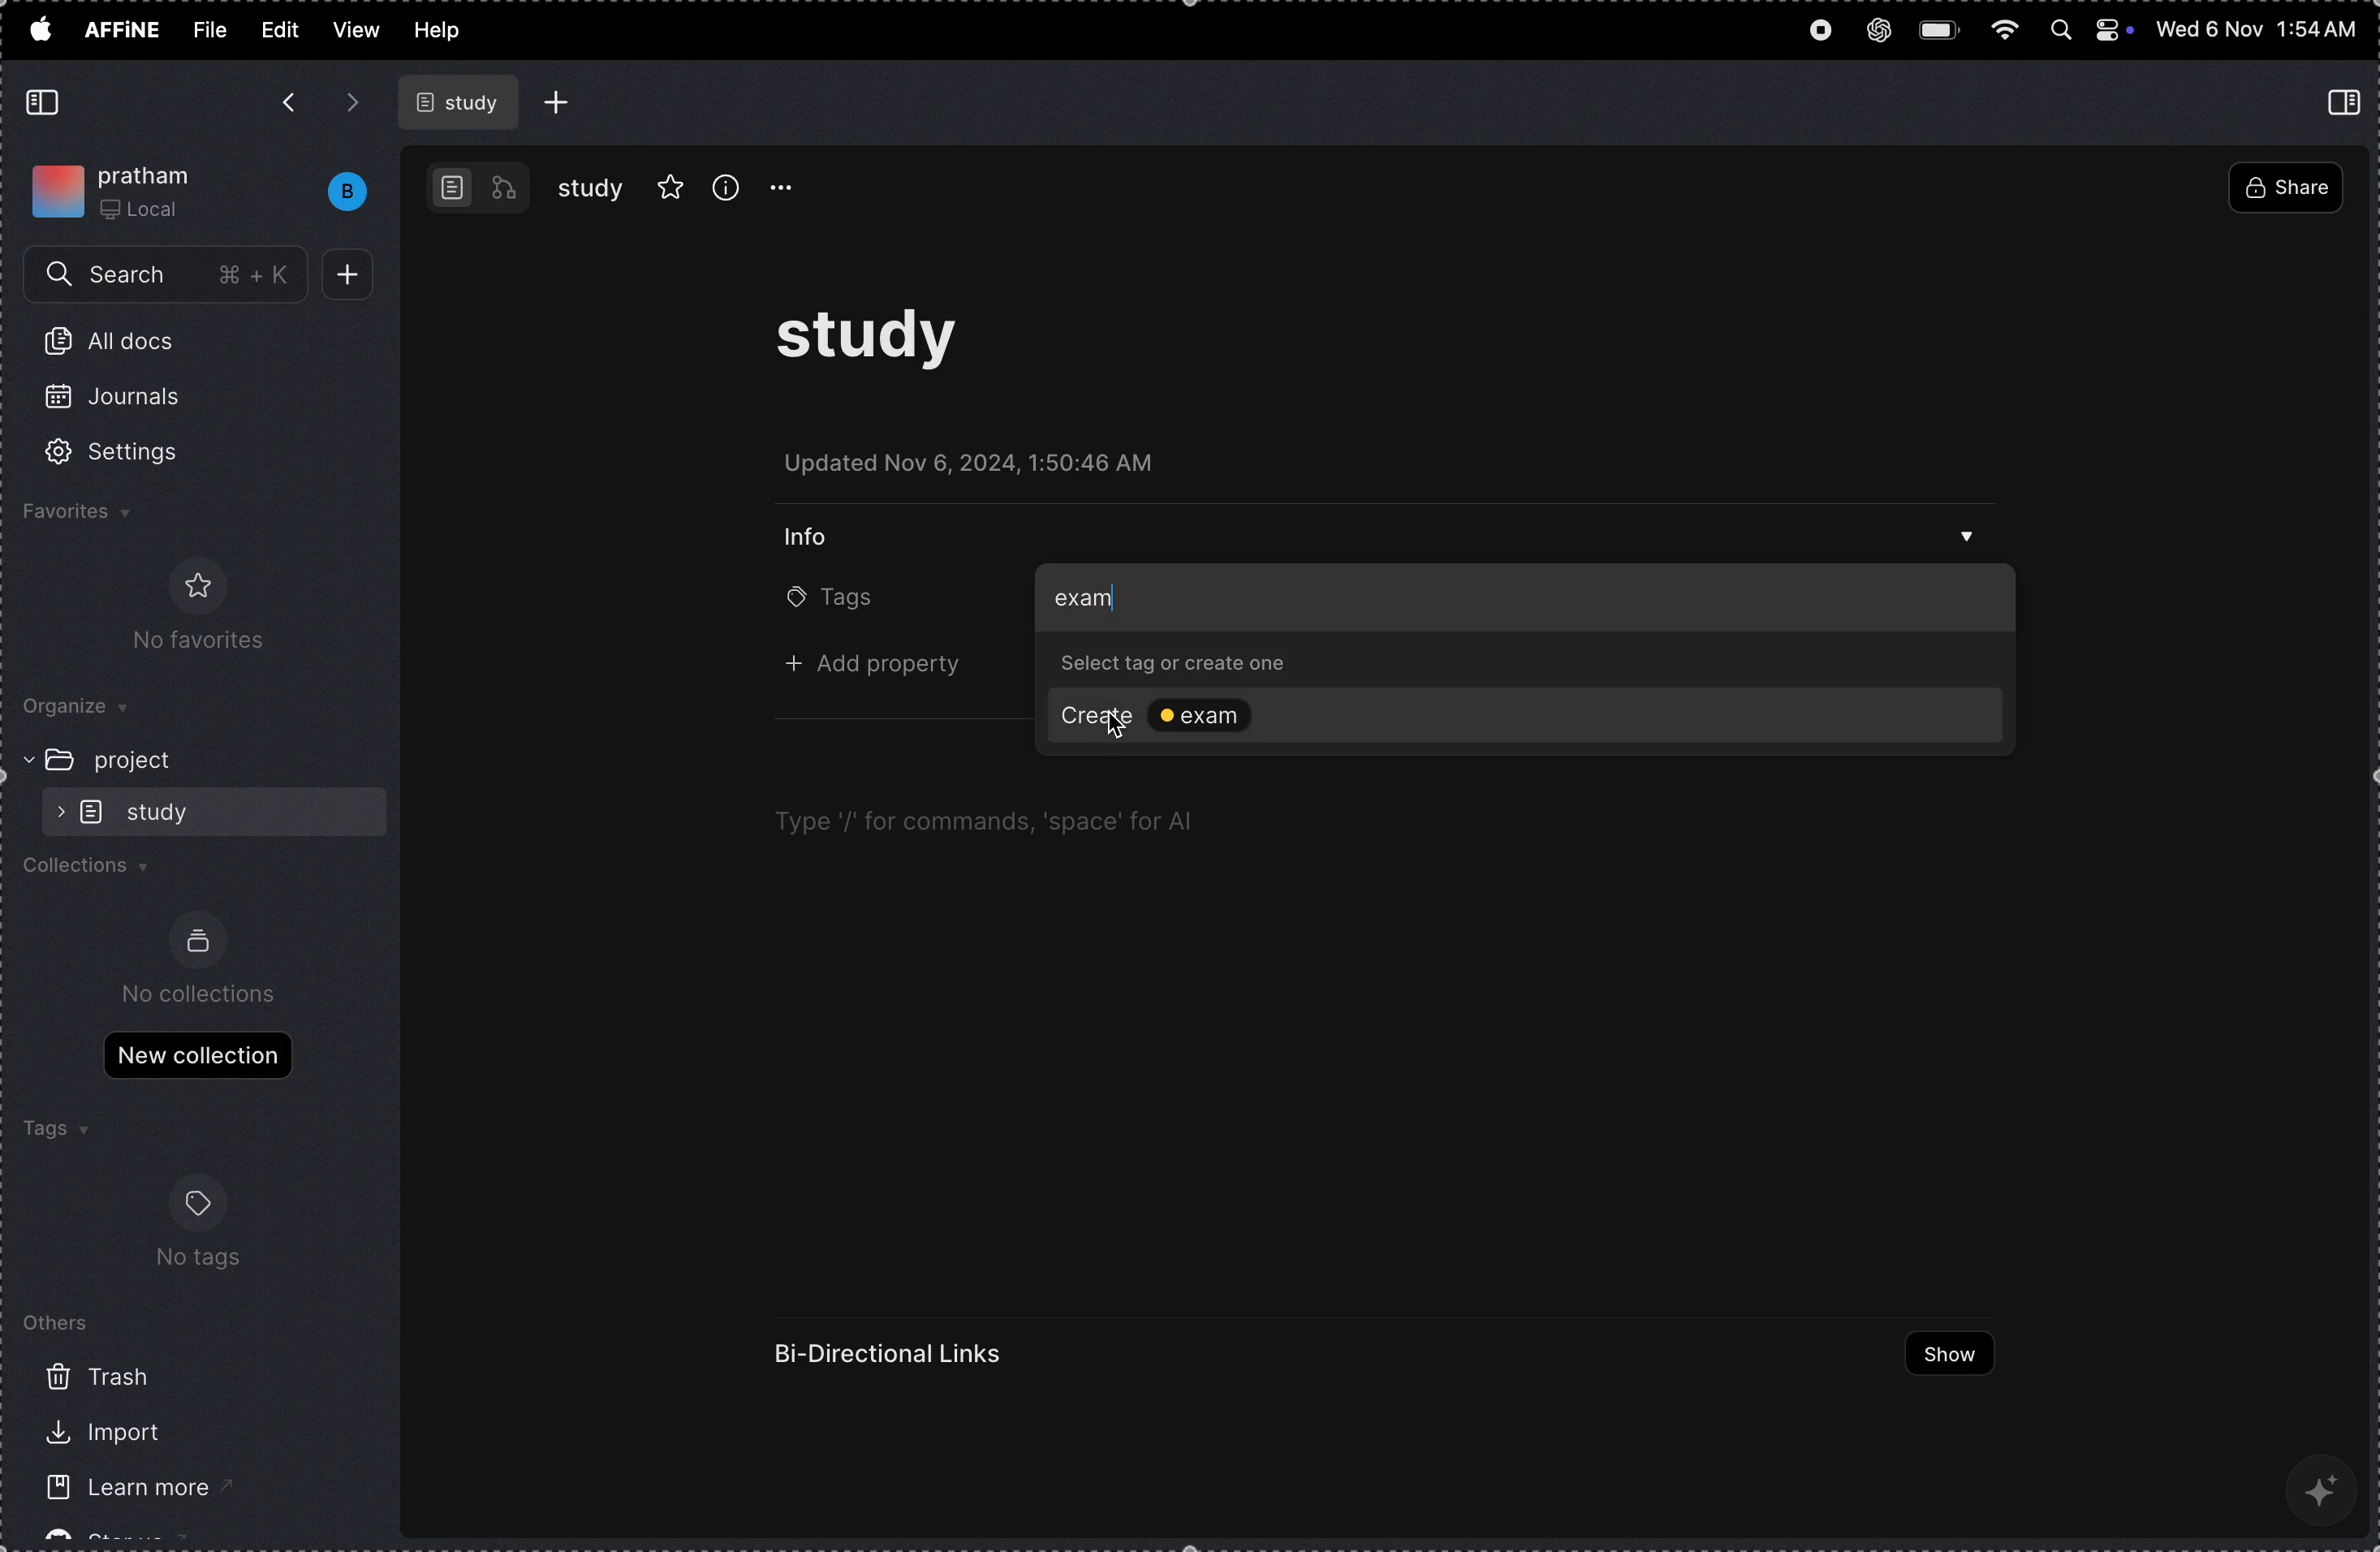 The image size is (2380, 1552). What do you see at coordinates (169, 276) in the screenshot?
I see `search menu` at bounding box center [169, 276].